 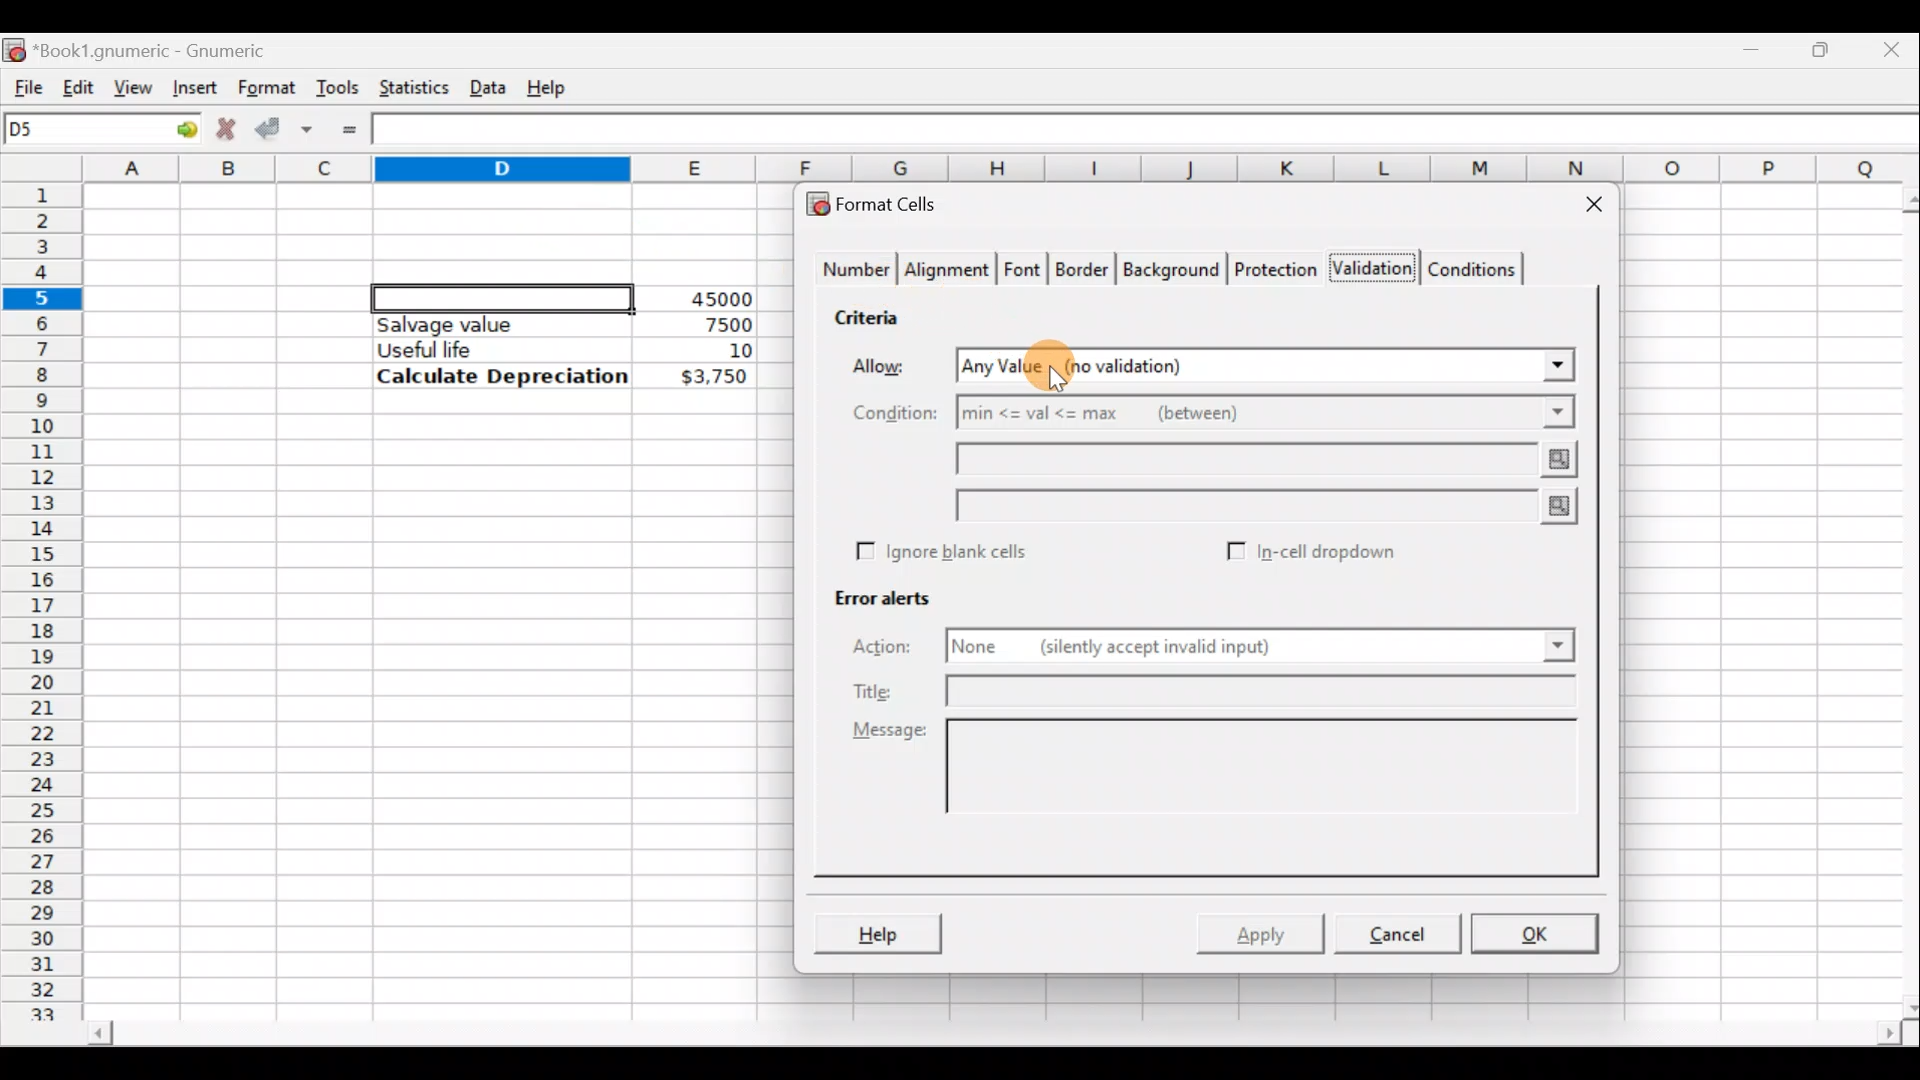 What do you see at coordinates (550, 86) in the screenshot?
I see `Help` at bounding box center [550, 86].